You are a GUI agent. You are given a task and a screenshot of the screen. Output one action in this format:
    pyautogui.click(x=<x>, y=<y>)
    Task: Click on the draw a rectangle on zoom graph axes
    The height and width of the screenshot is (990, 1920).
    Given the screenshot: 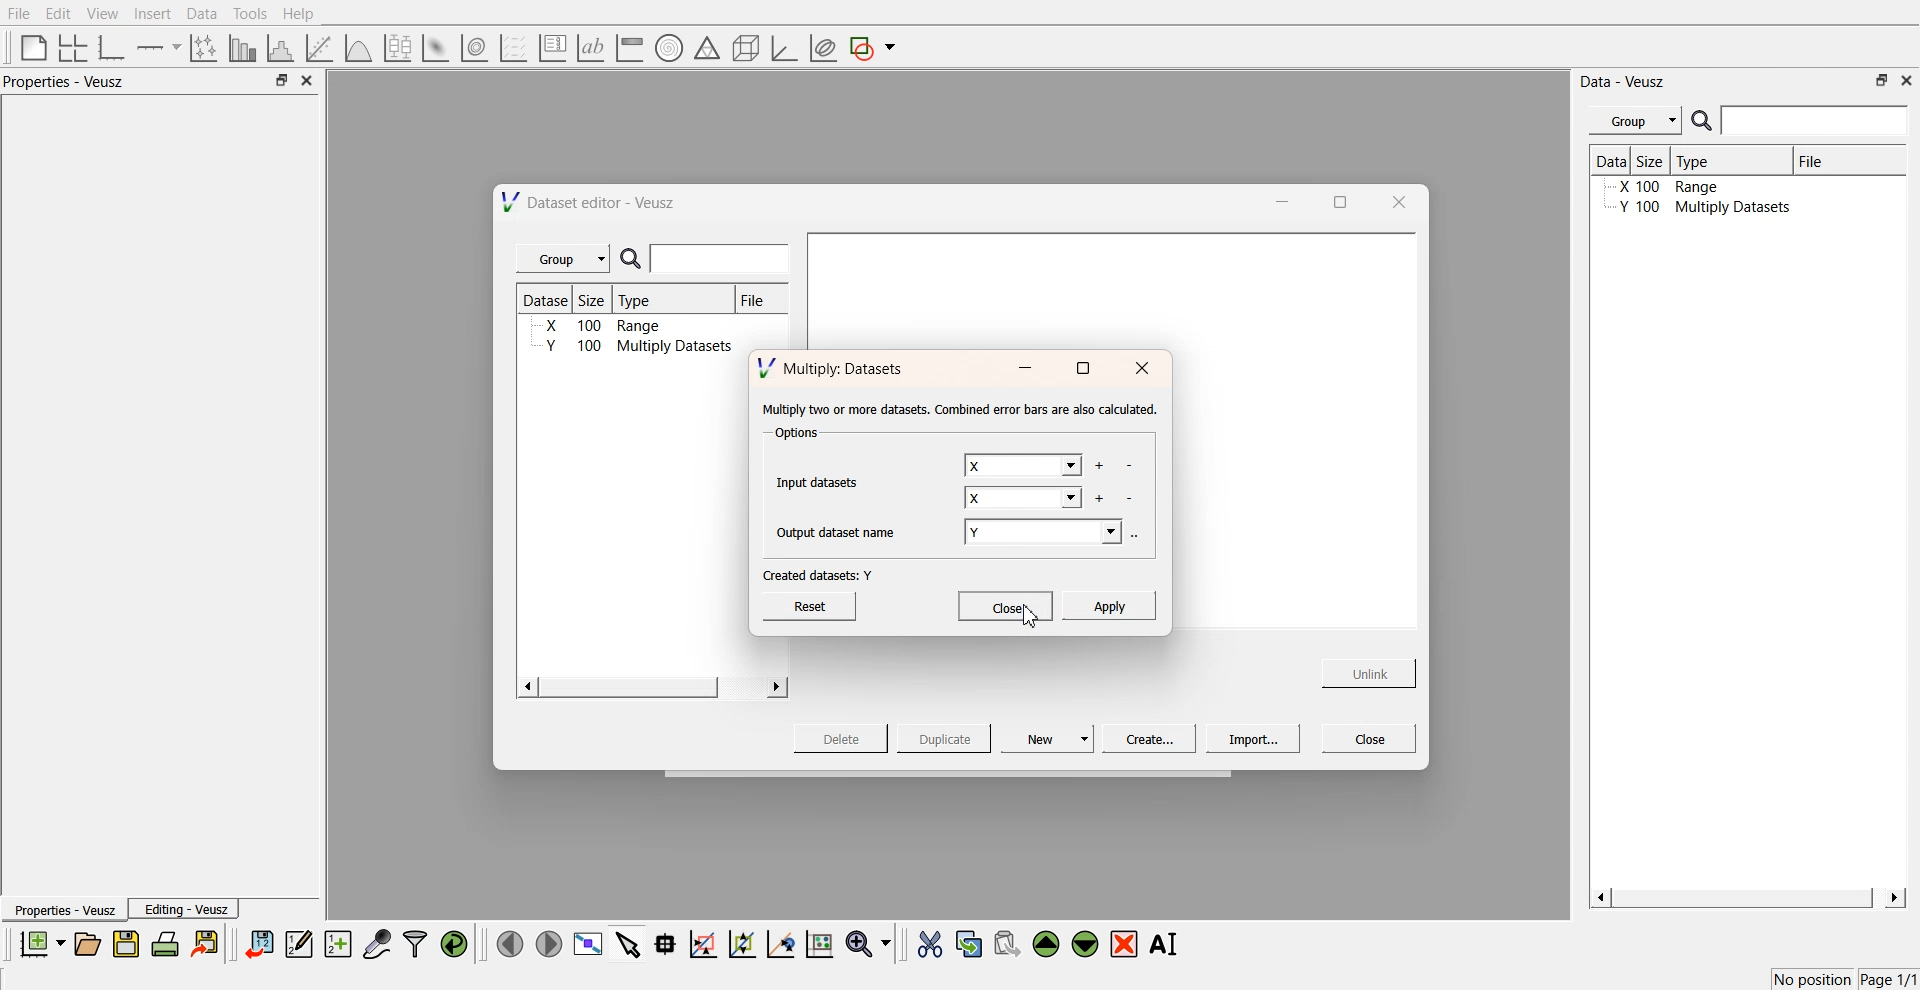 What is the action you would take?
    pyautogui.click(x=702, y=942)
    